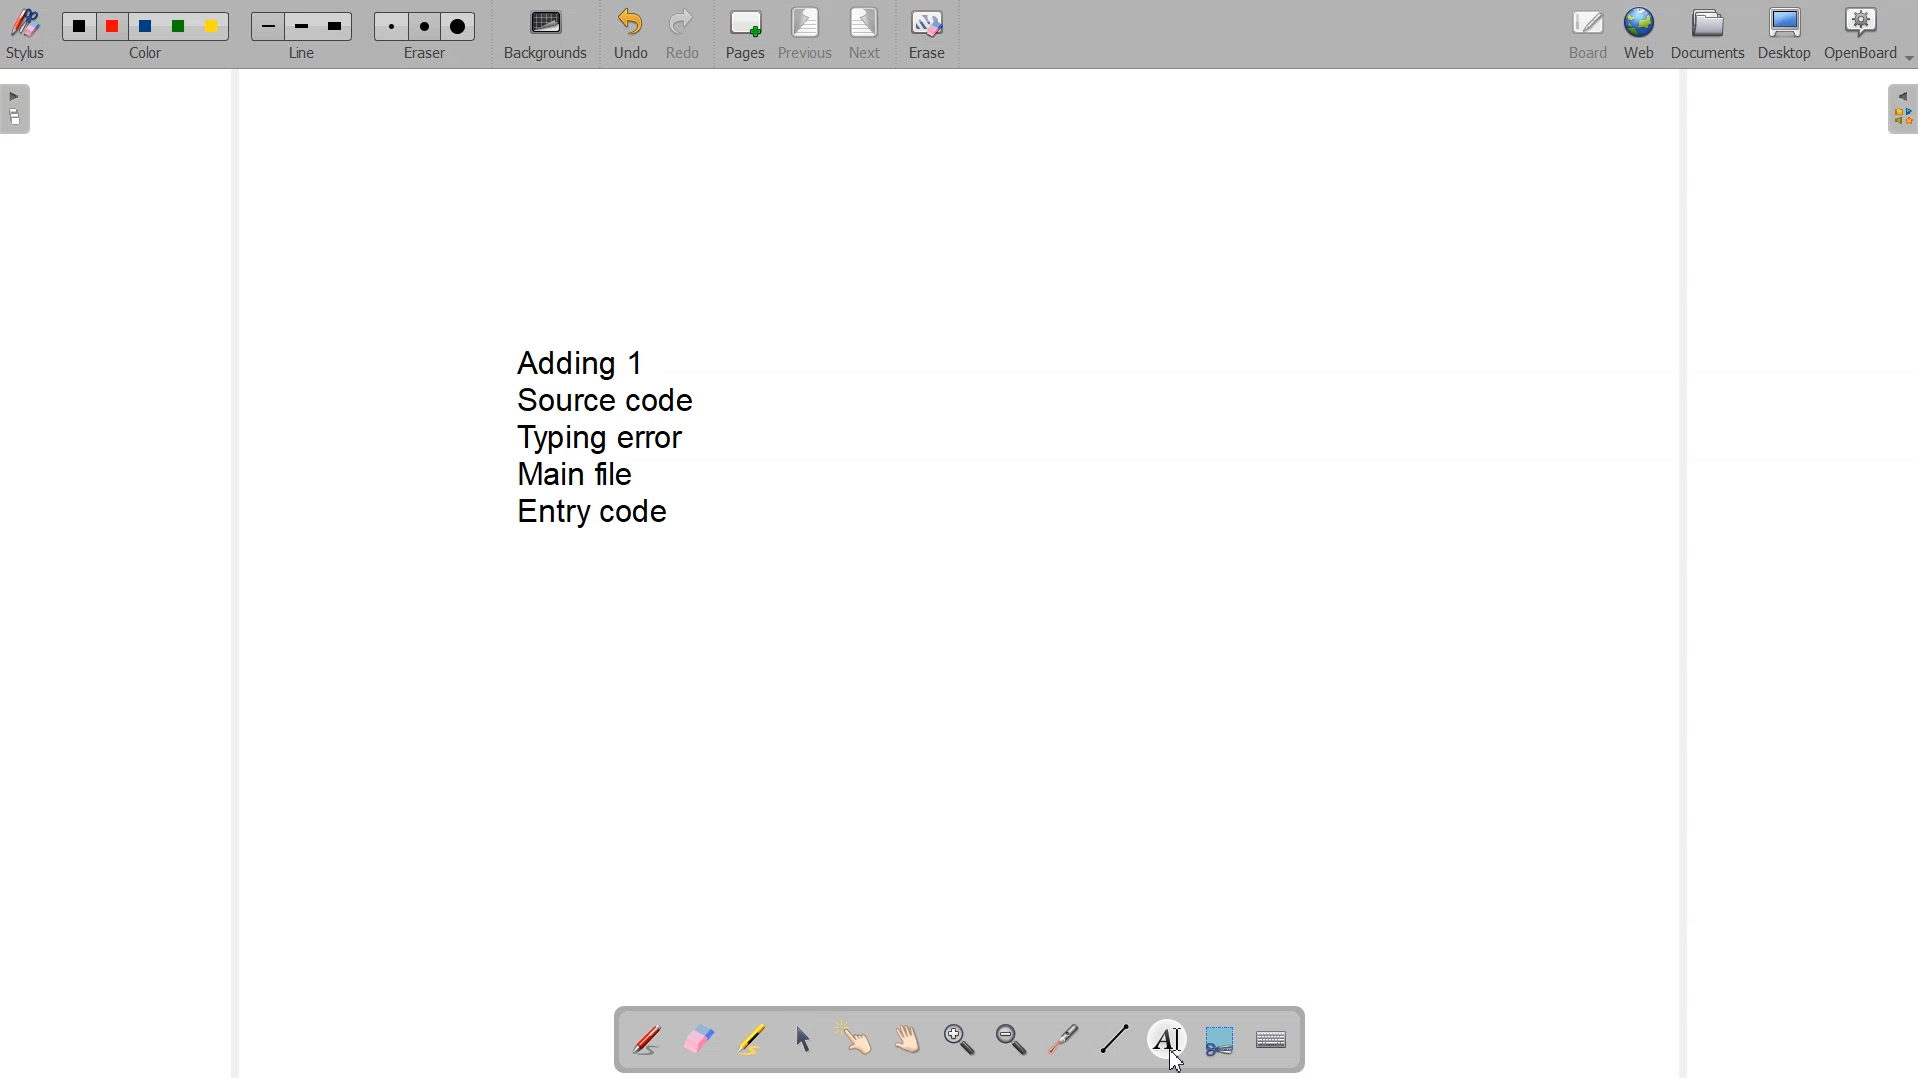  What do you see at coordinates (1112, 1039) in the screenshot?
I see `Draw lines` at bounding box center [1112, 1039].